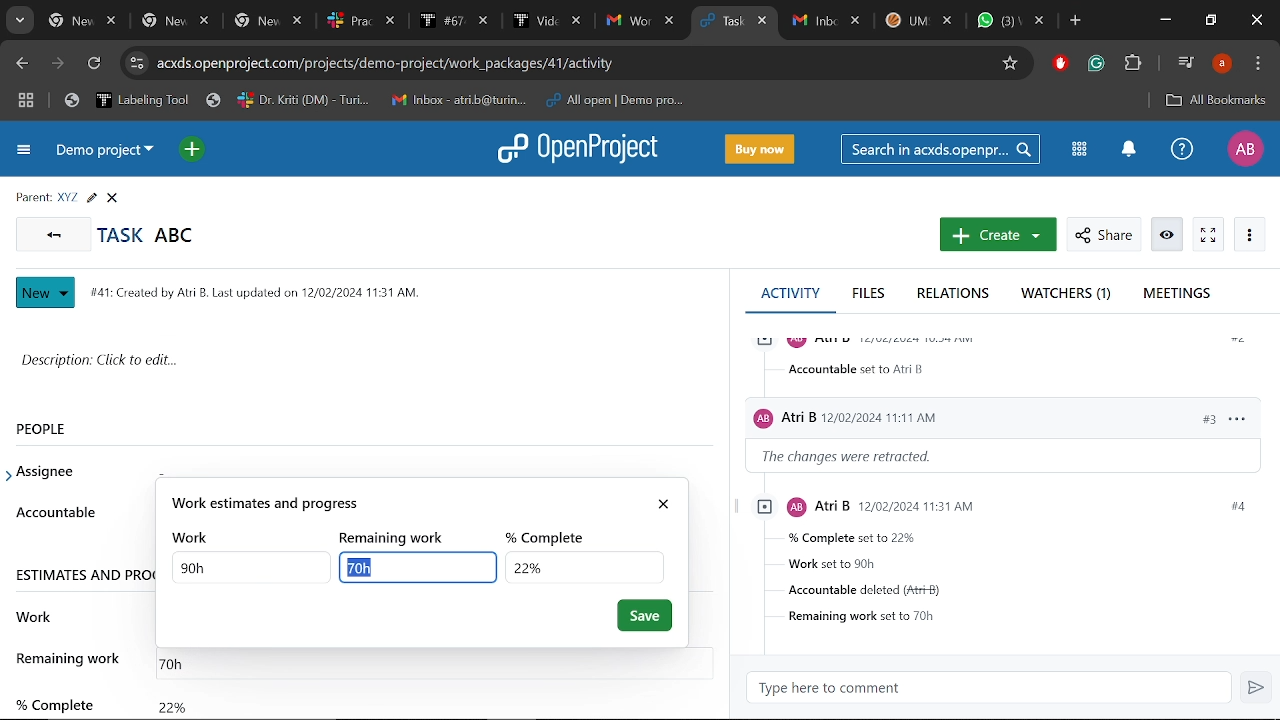 The height and width of the screenshot is (720, 1280). What do you see at coordinates (1250, 235) in the screenshot?
I see `More` at bounding box center [1250, 235].